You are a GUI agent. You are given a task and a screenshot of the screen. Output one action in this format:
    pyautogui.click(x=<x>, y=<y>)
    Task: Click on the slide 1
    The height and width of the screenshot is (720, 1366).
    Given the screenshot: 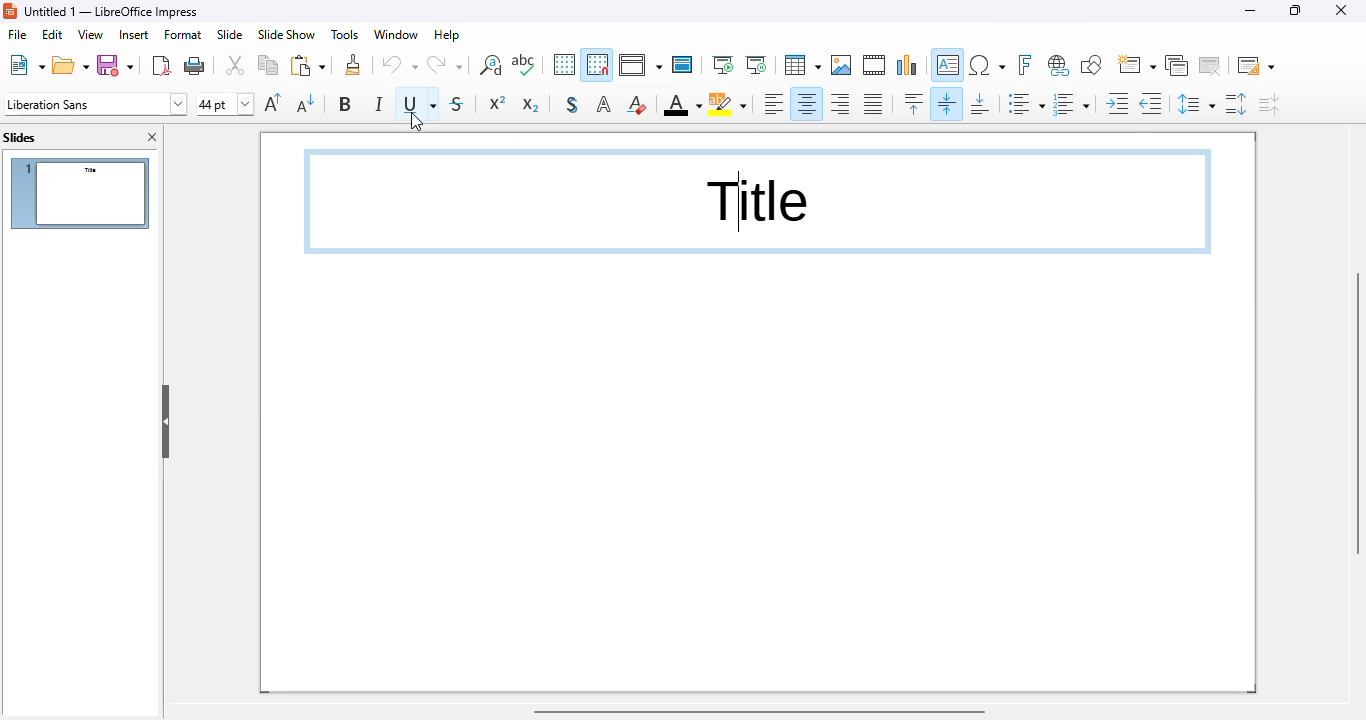 What is the action you would take?
    pyautogui.click(x=80, y=193)
    